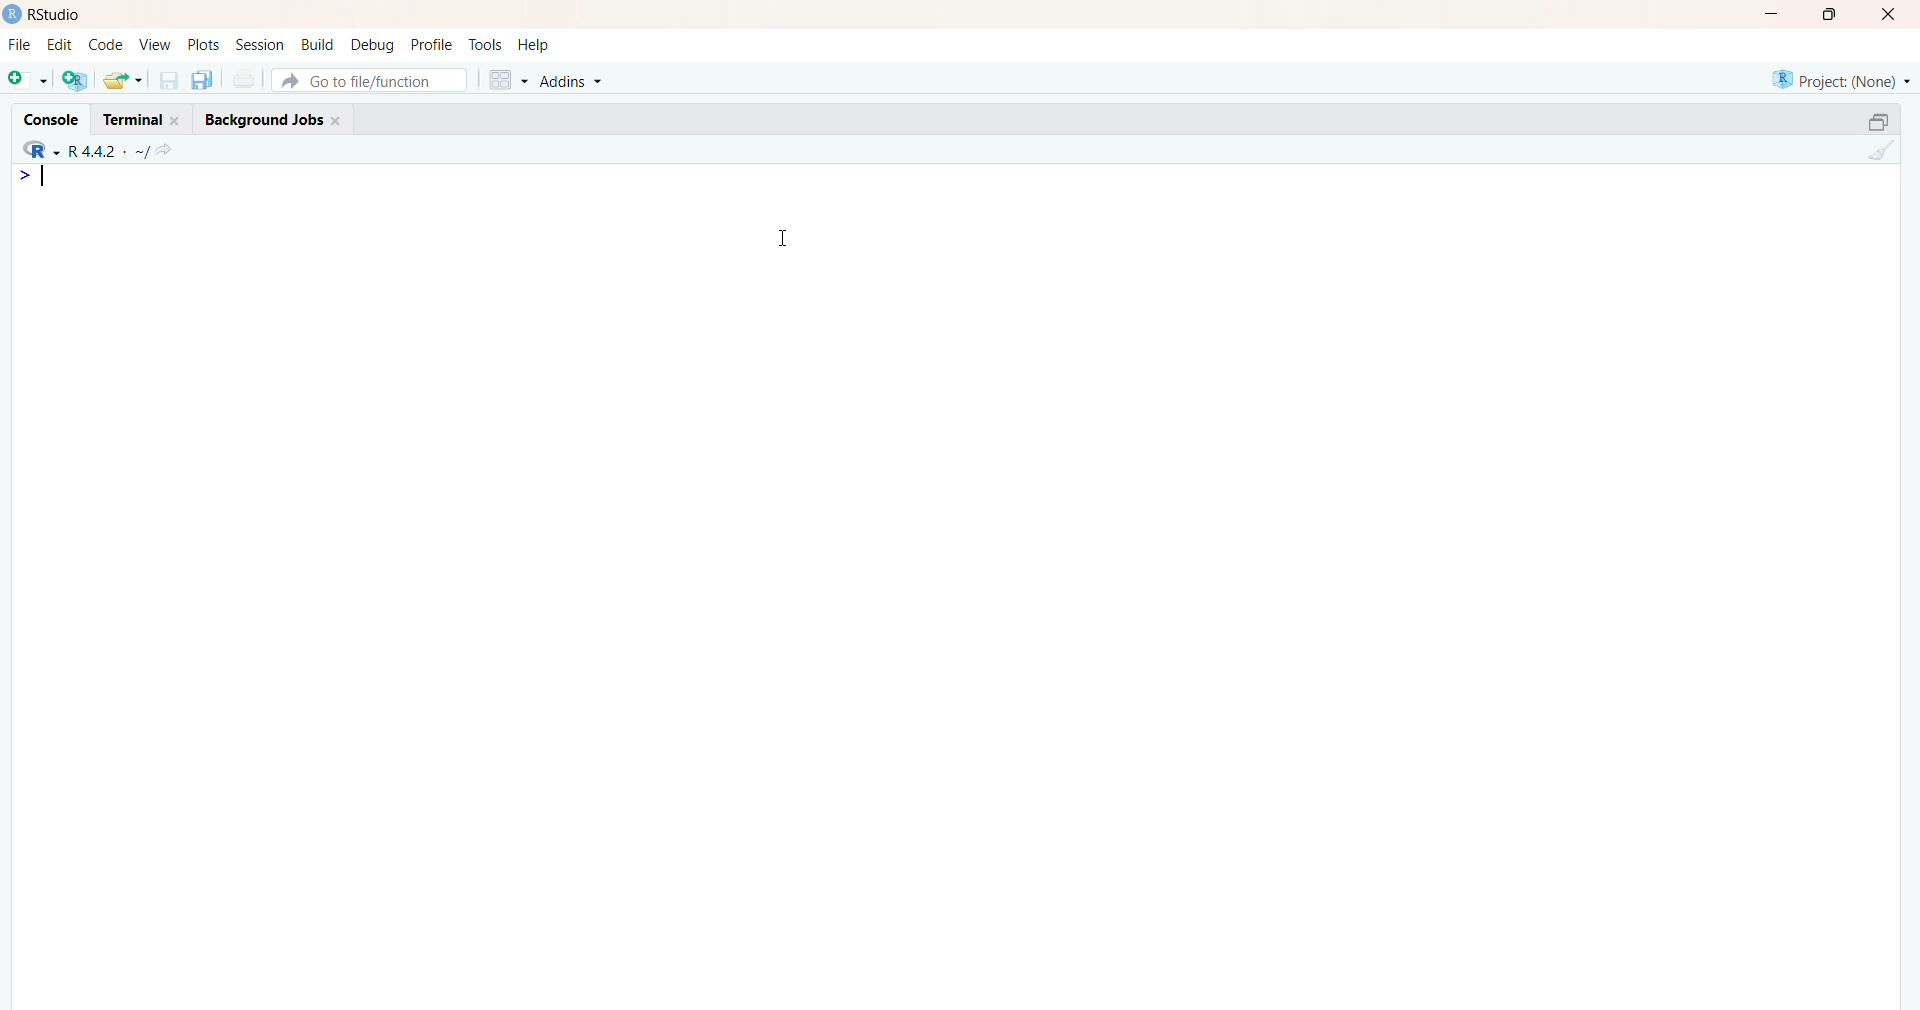  I want to click on code, so click(105, 45).